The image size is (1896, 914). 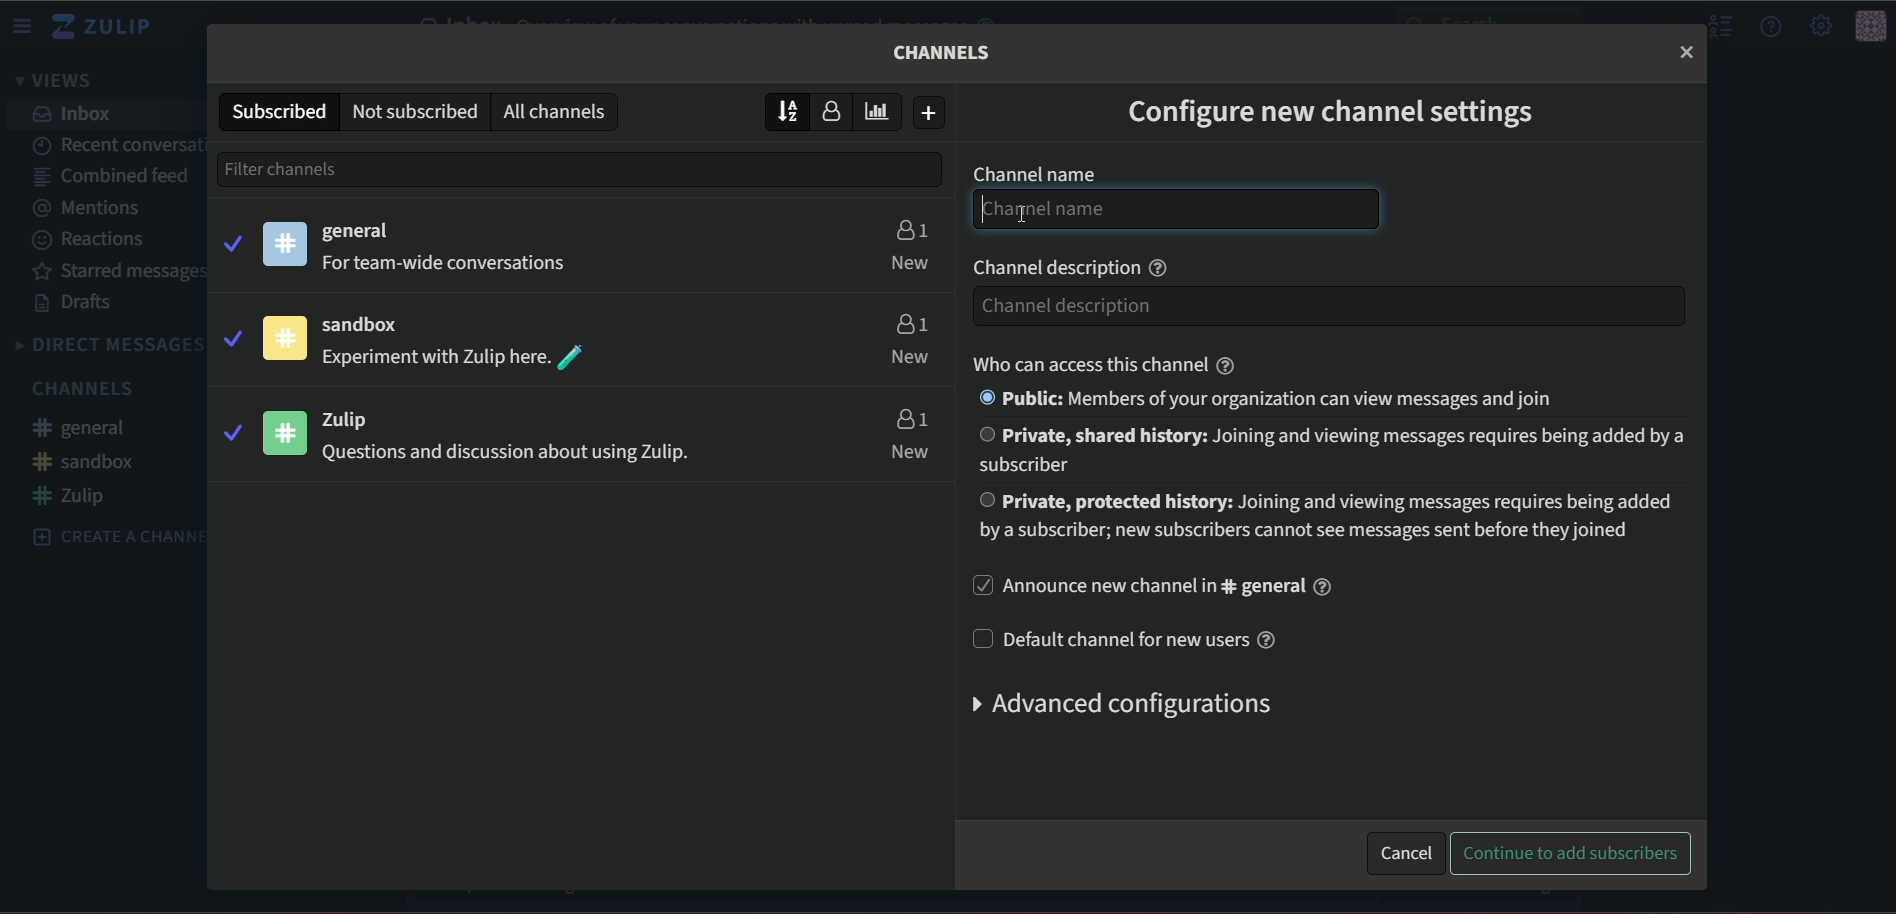 What do you see at coordinates (1572, 854) in the screenshot?
I see `Continue to add subscribers` at bounding box center [1572, 854].